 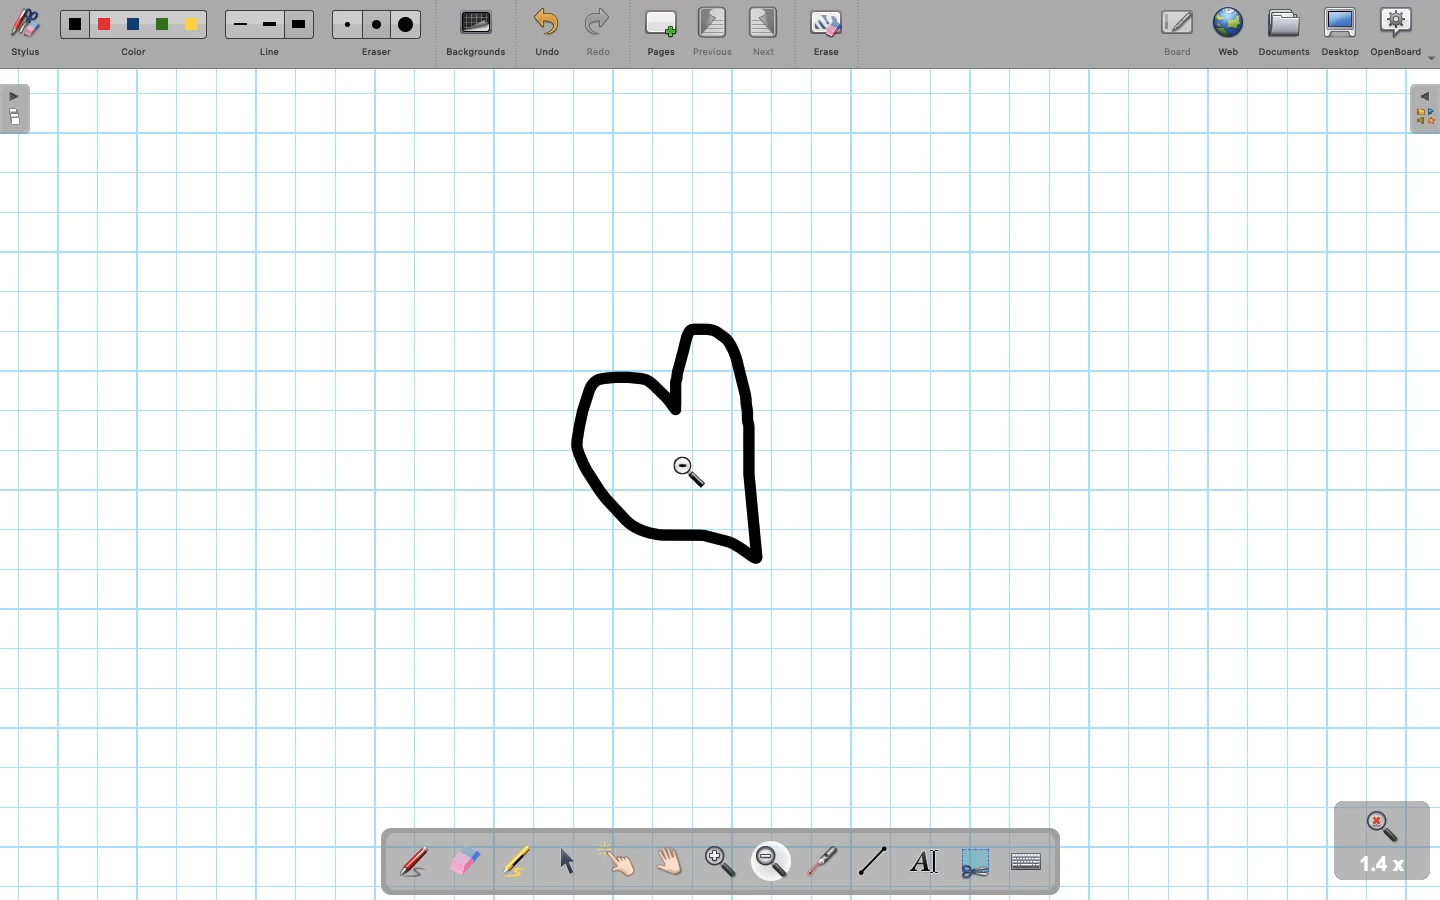 I want to click on Zoom out point, so click(x=689, y=472).